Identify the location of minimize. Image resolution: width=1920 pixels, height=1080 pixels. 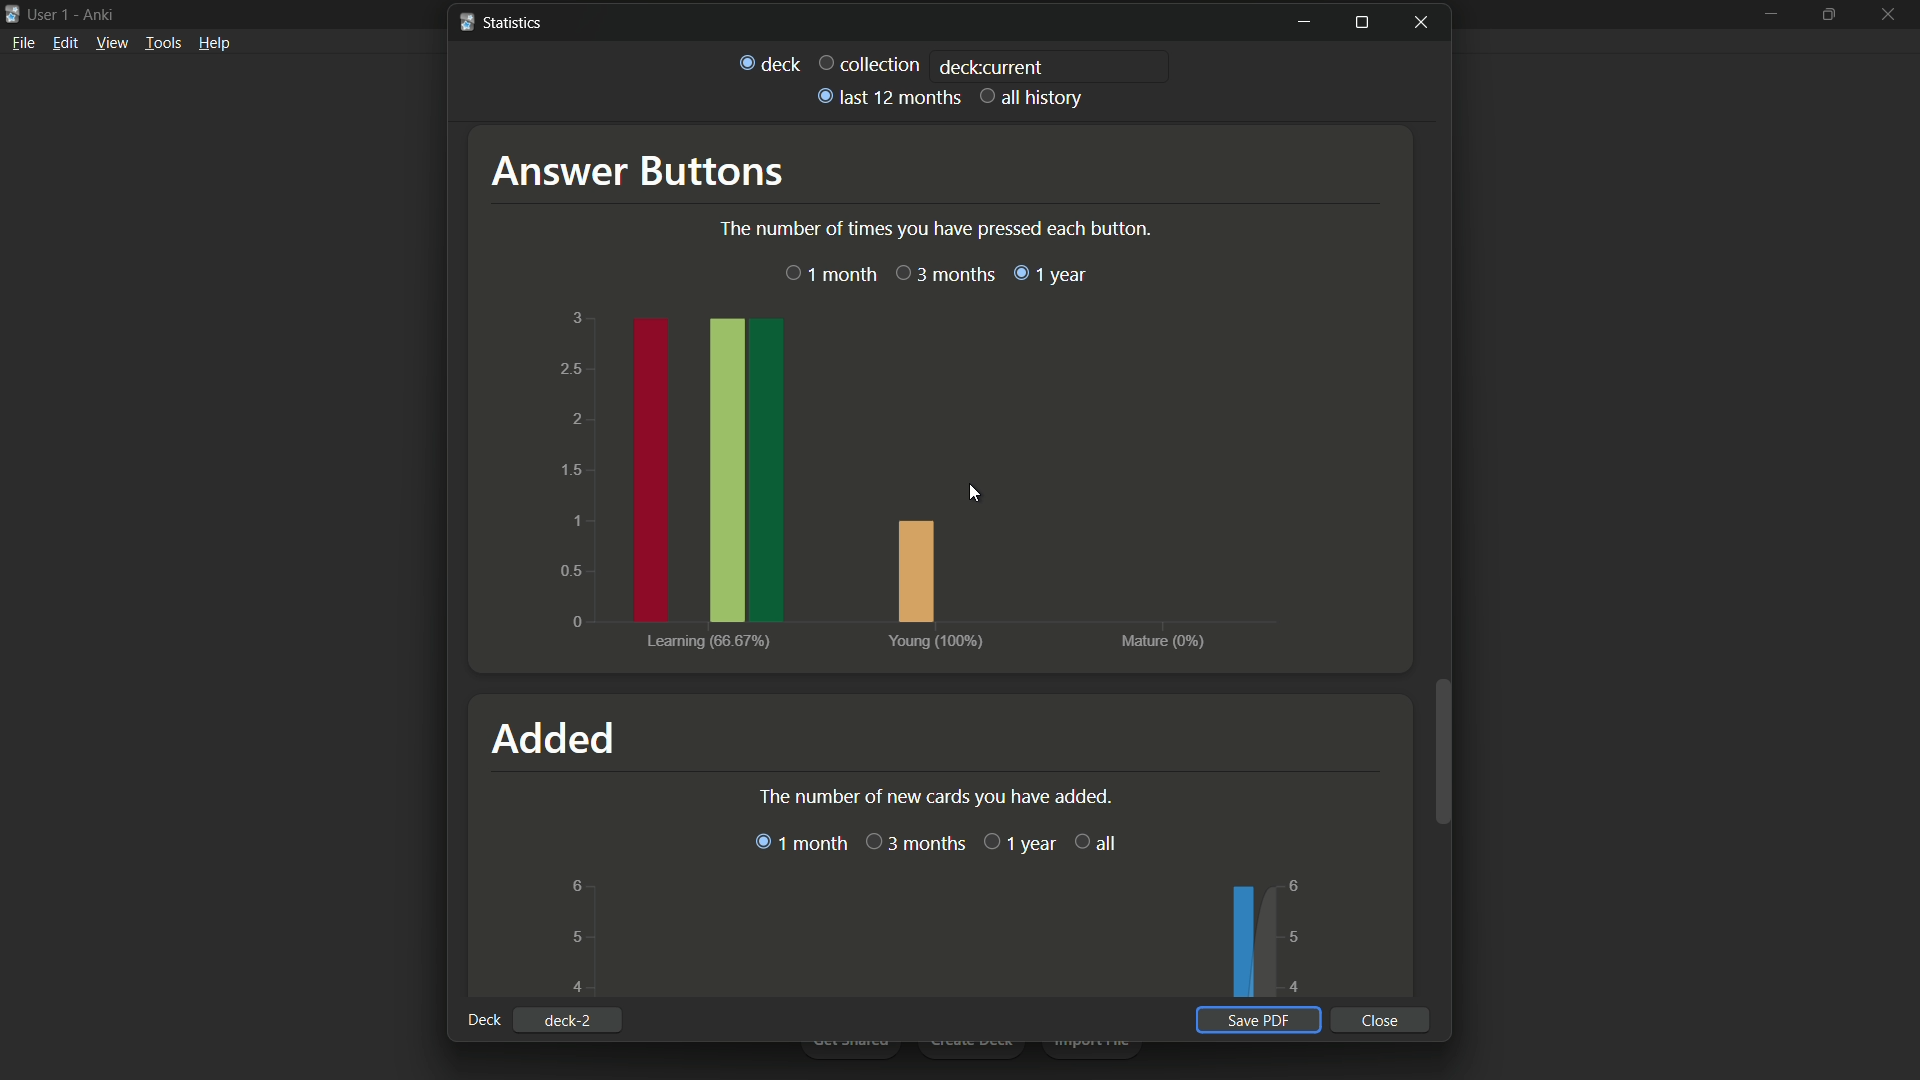
(1766, 23).